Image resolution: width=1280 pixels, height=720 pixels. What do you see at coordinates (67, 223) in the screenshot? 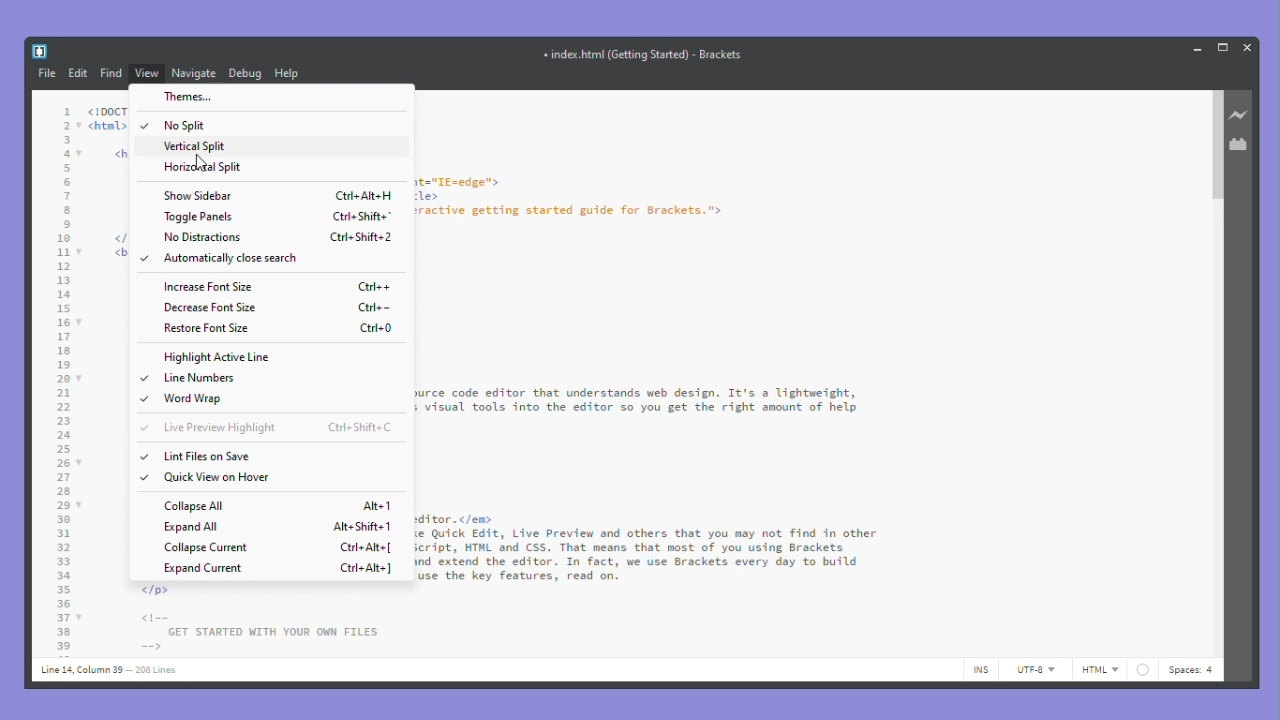
I see `9` at bounding box center [67, 223].